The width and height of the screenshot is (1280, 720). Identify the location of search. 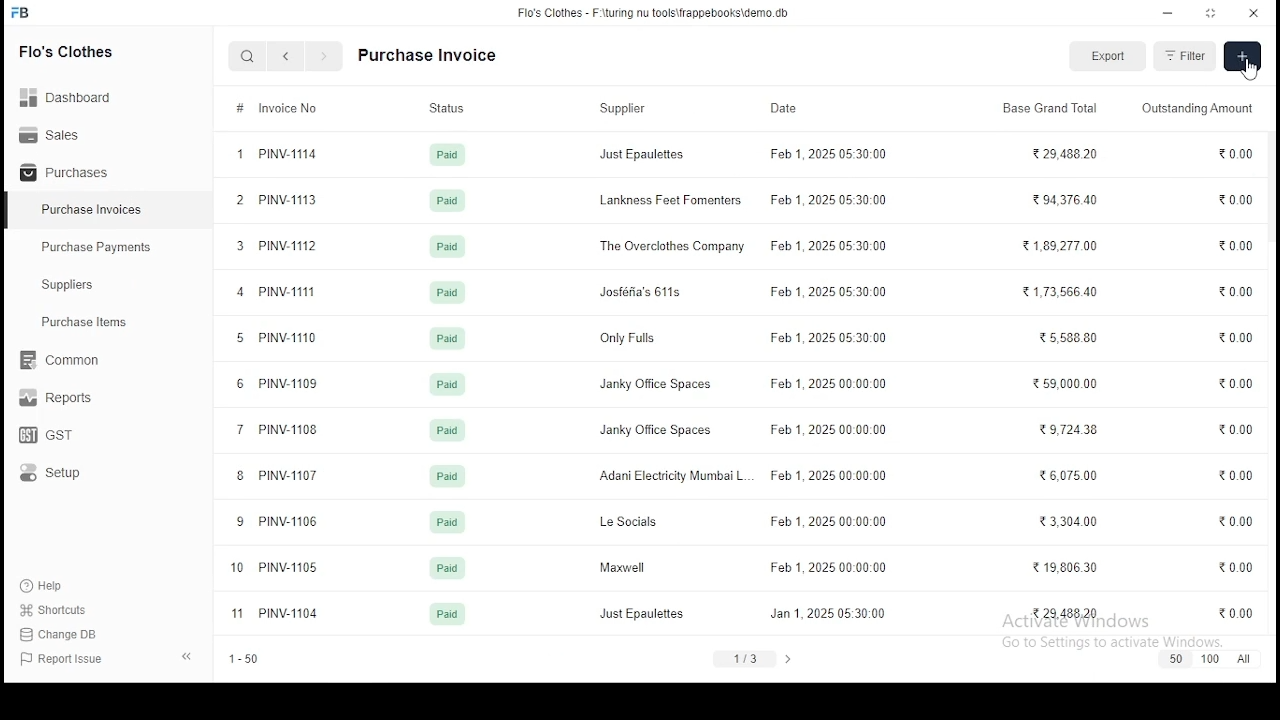
(250, 58).